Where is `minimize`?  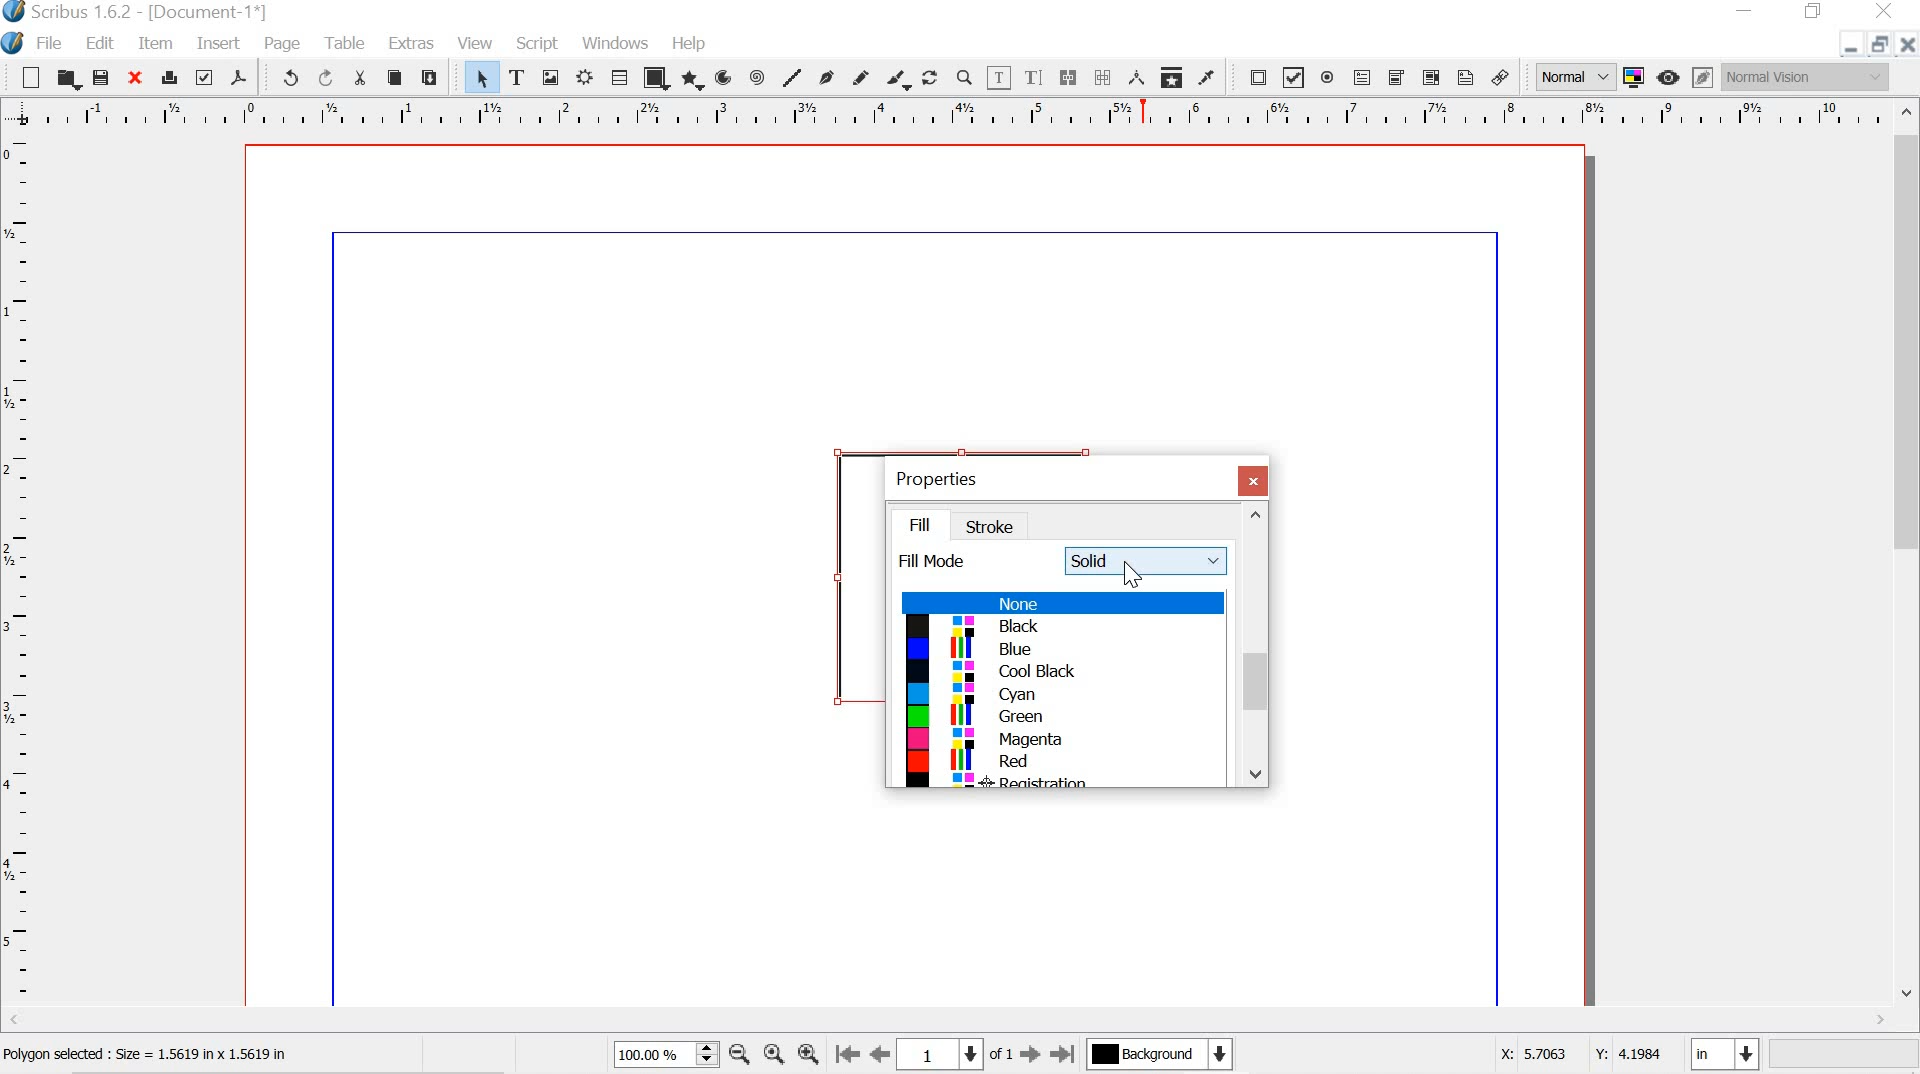
minimize is located at coordinates (1848, 48).